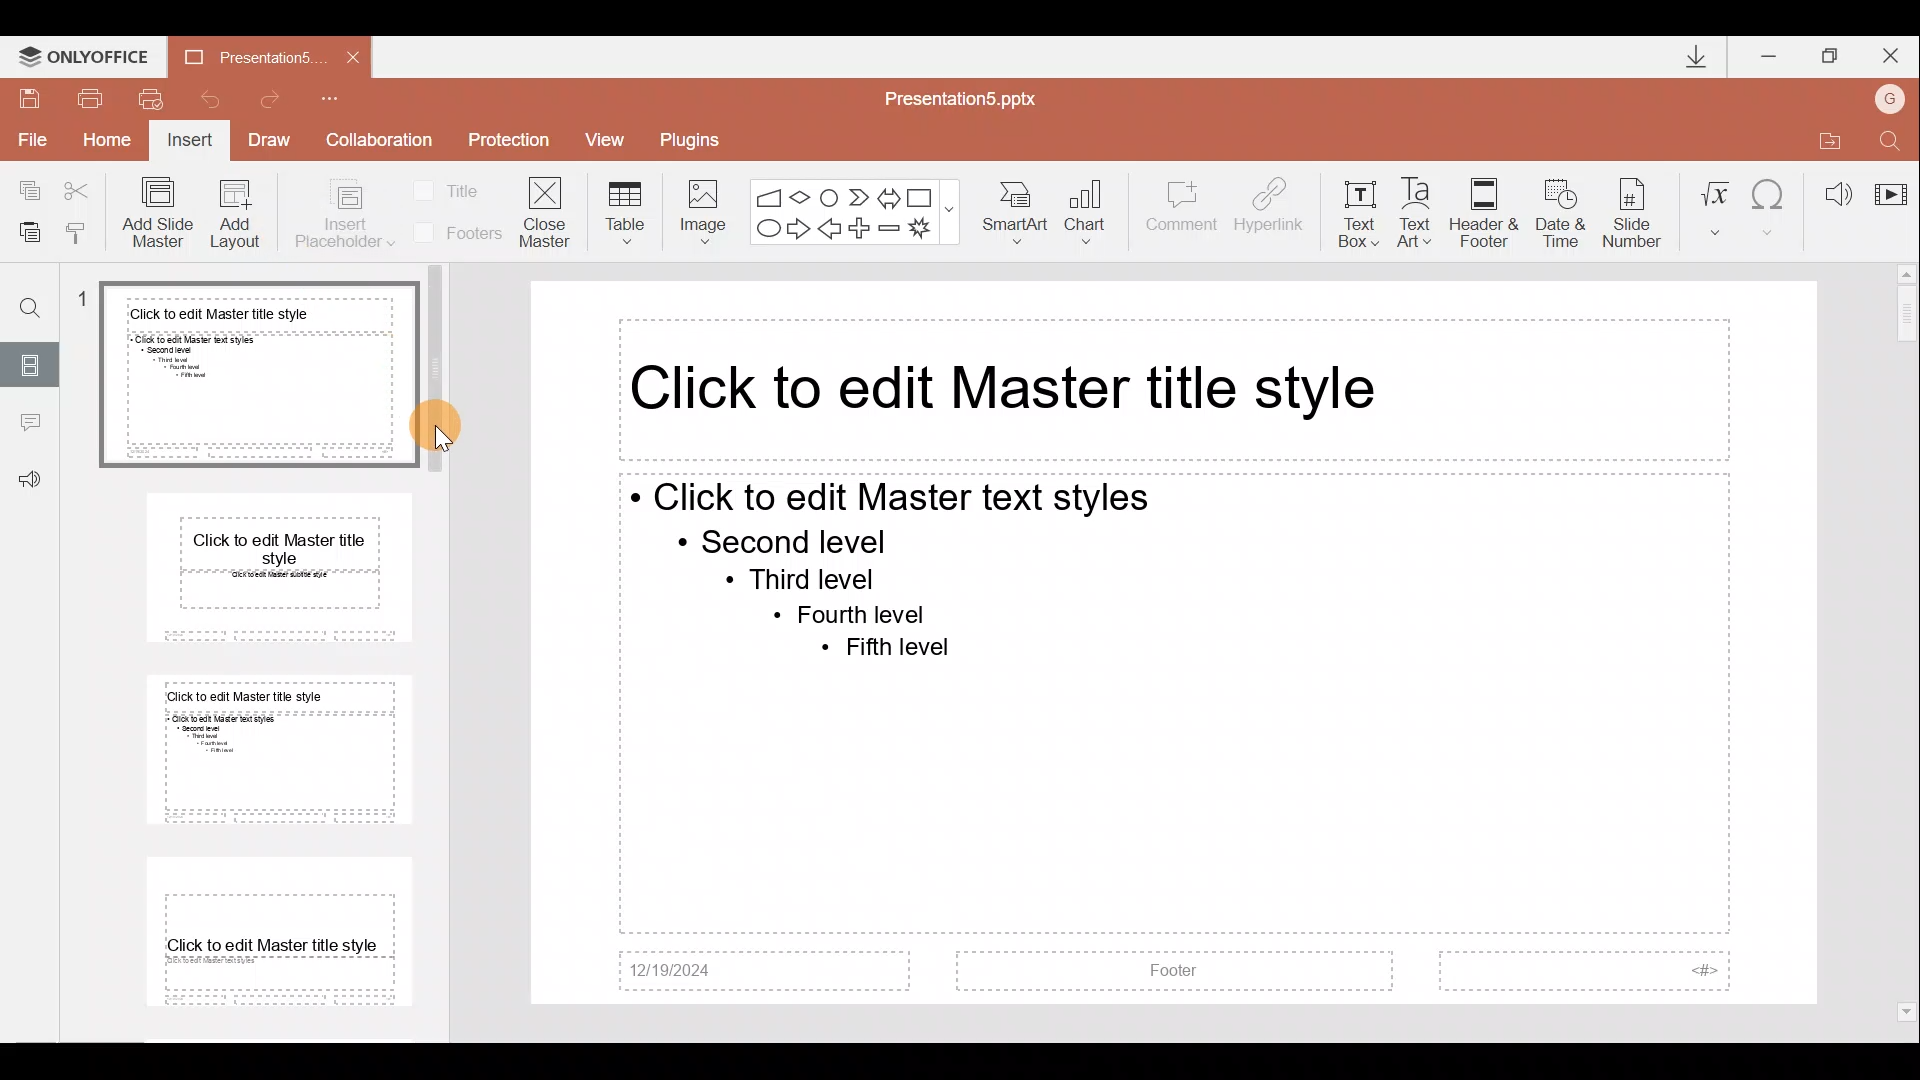  What do you see at coordinates (1894, 52) in the screenshot?
I see `Close` at bounding box center [1894, 52].